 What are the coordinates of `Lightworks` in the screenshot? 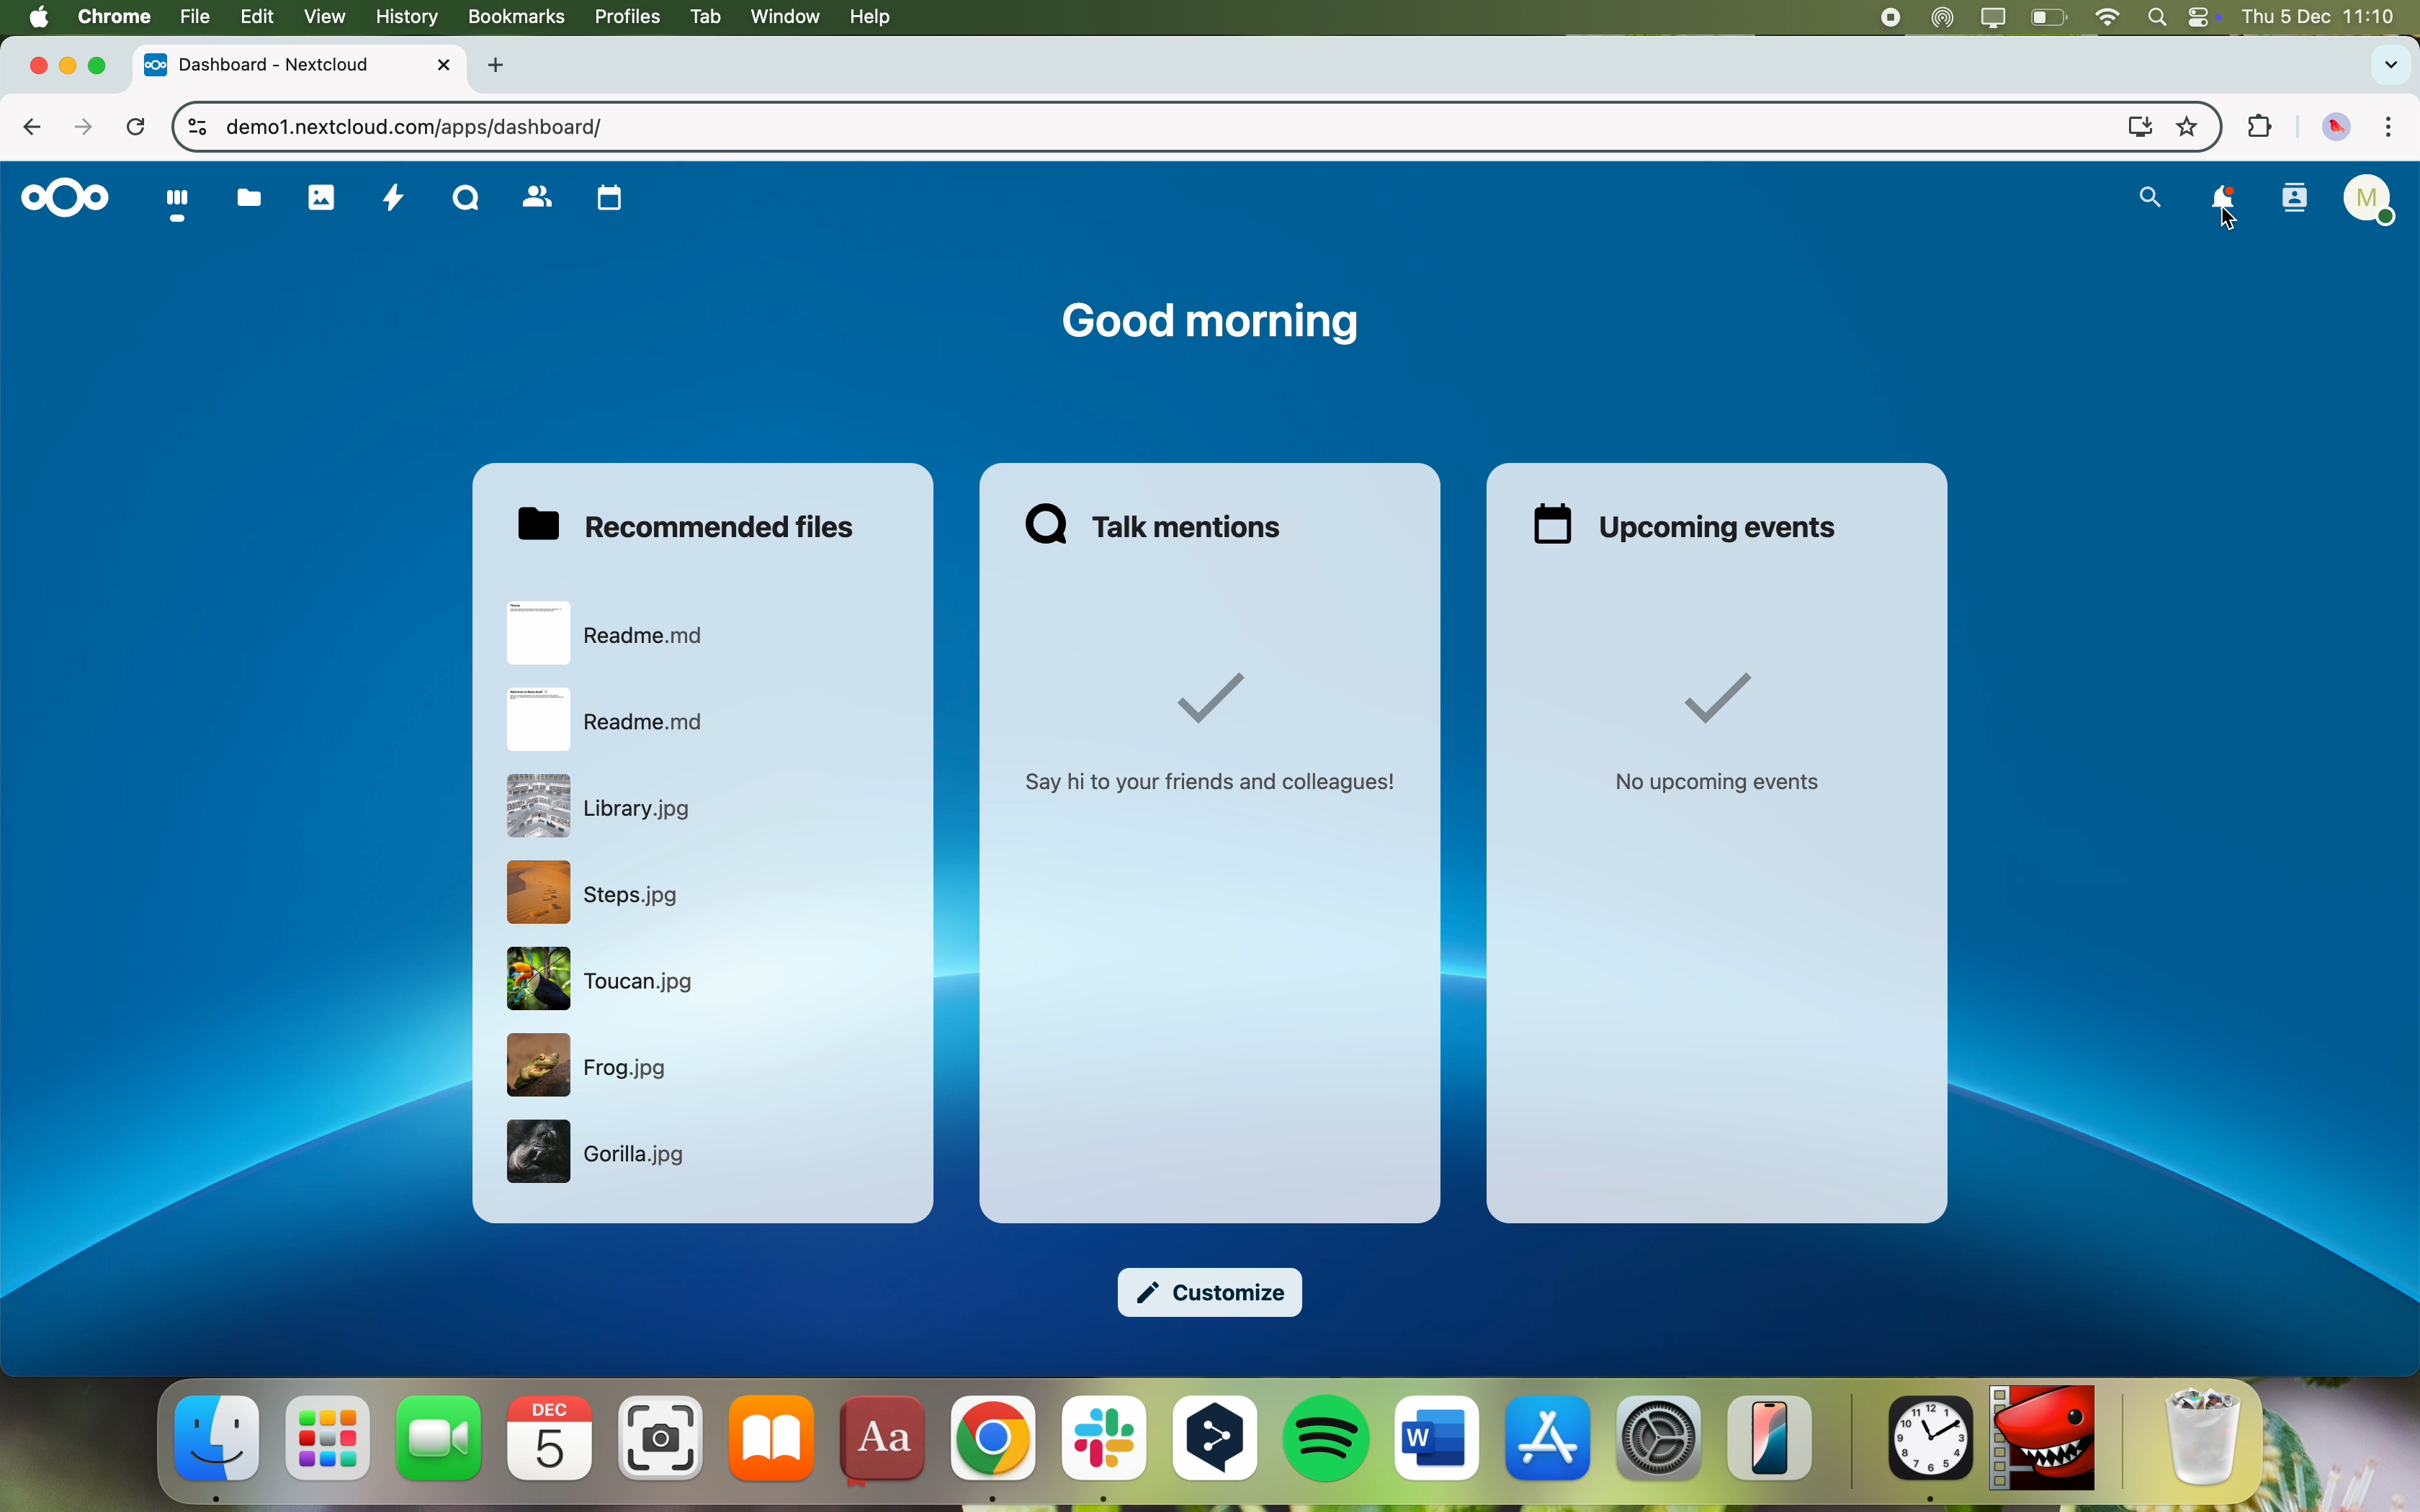 It's located at (2043, 1440).